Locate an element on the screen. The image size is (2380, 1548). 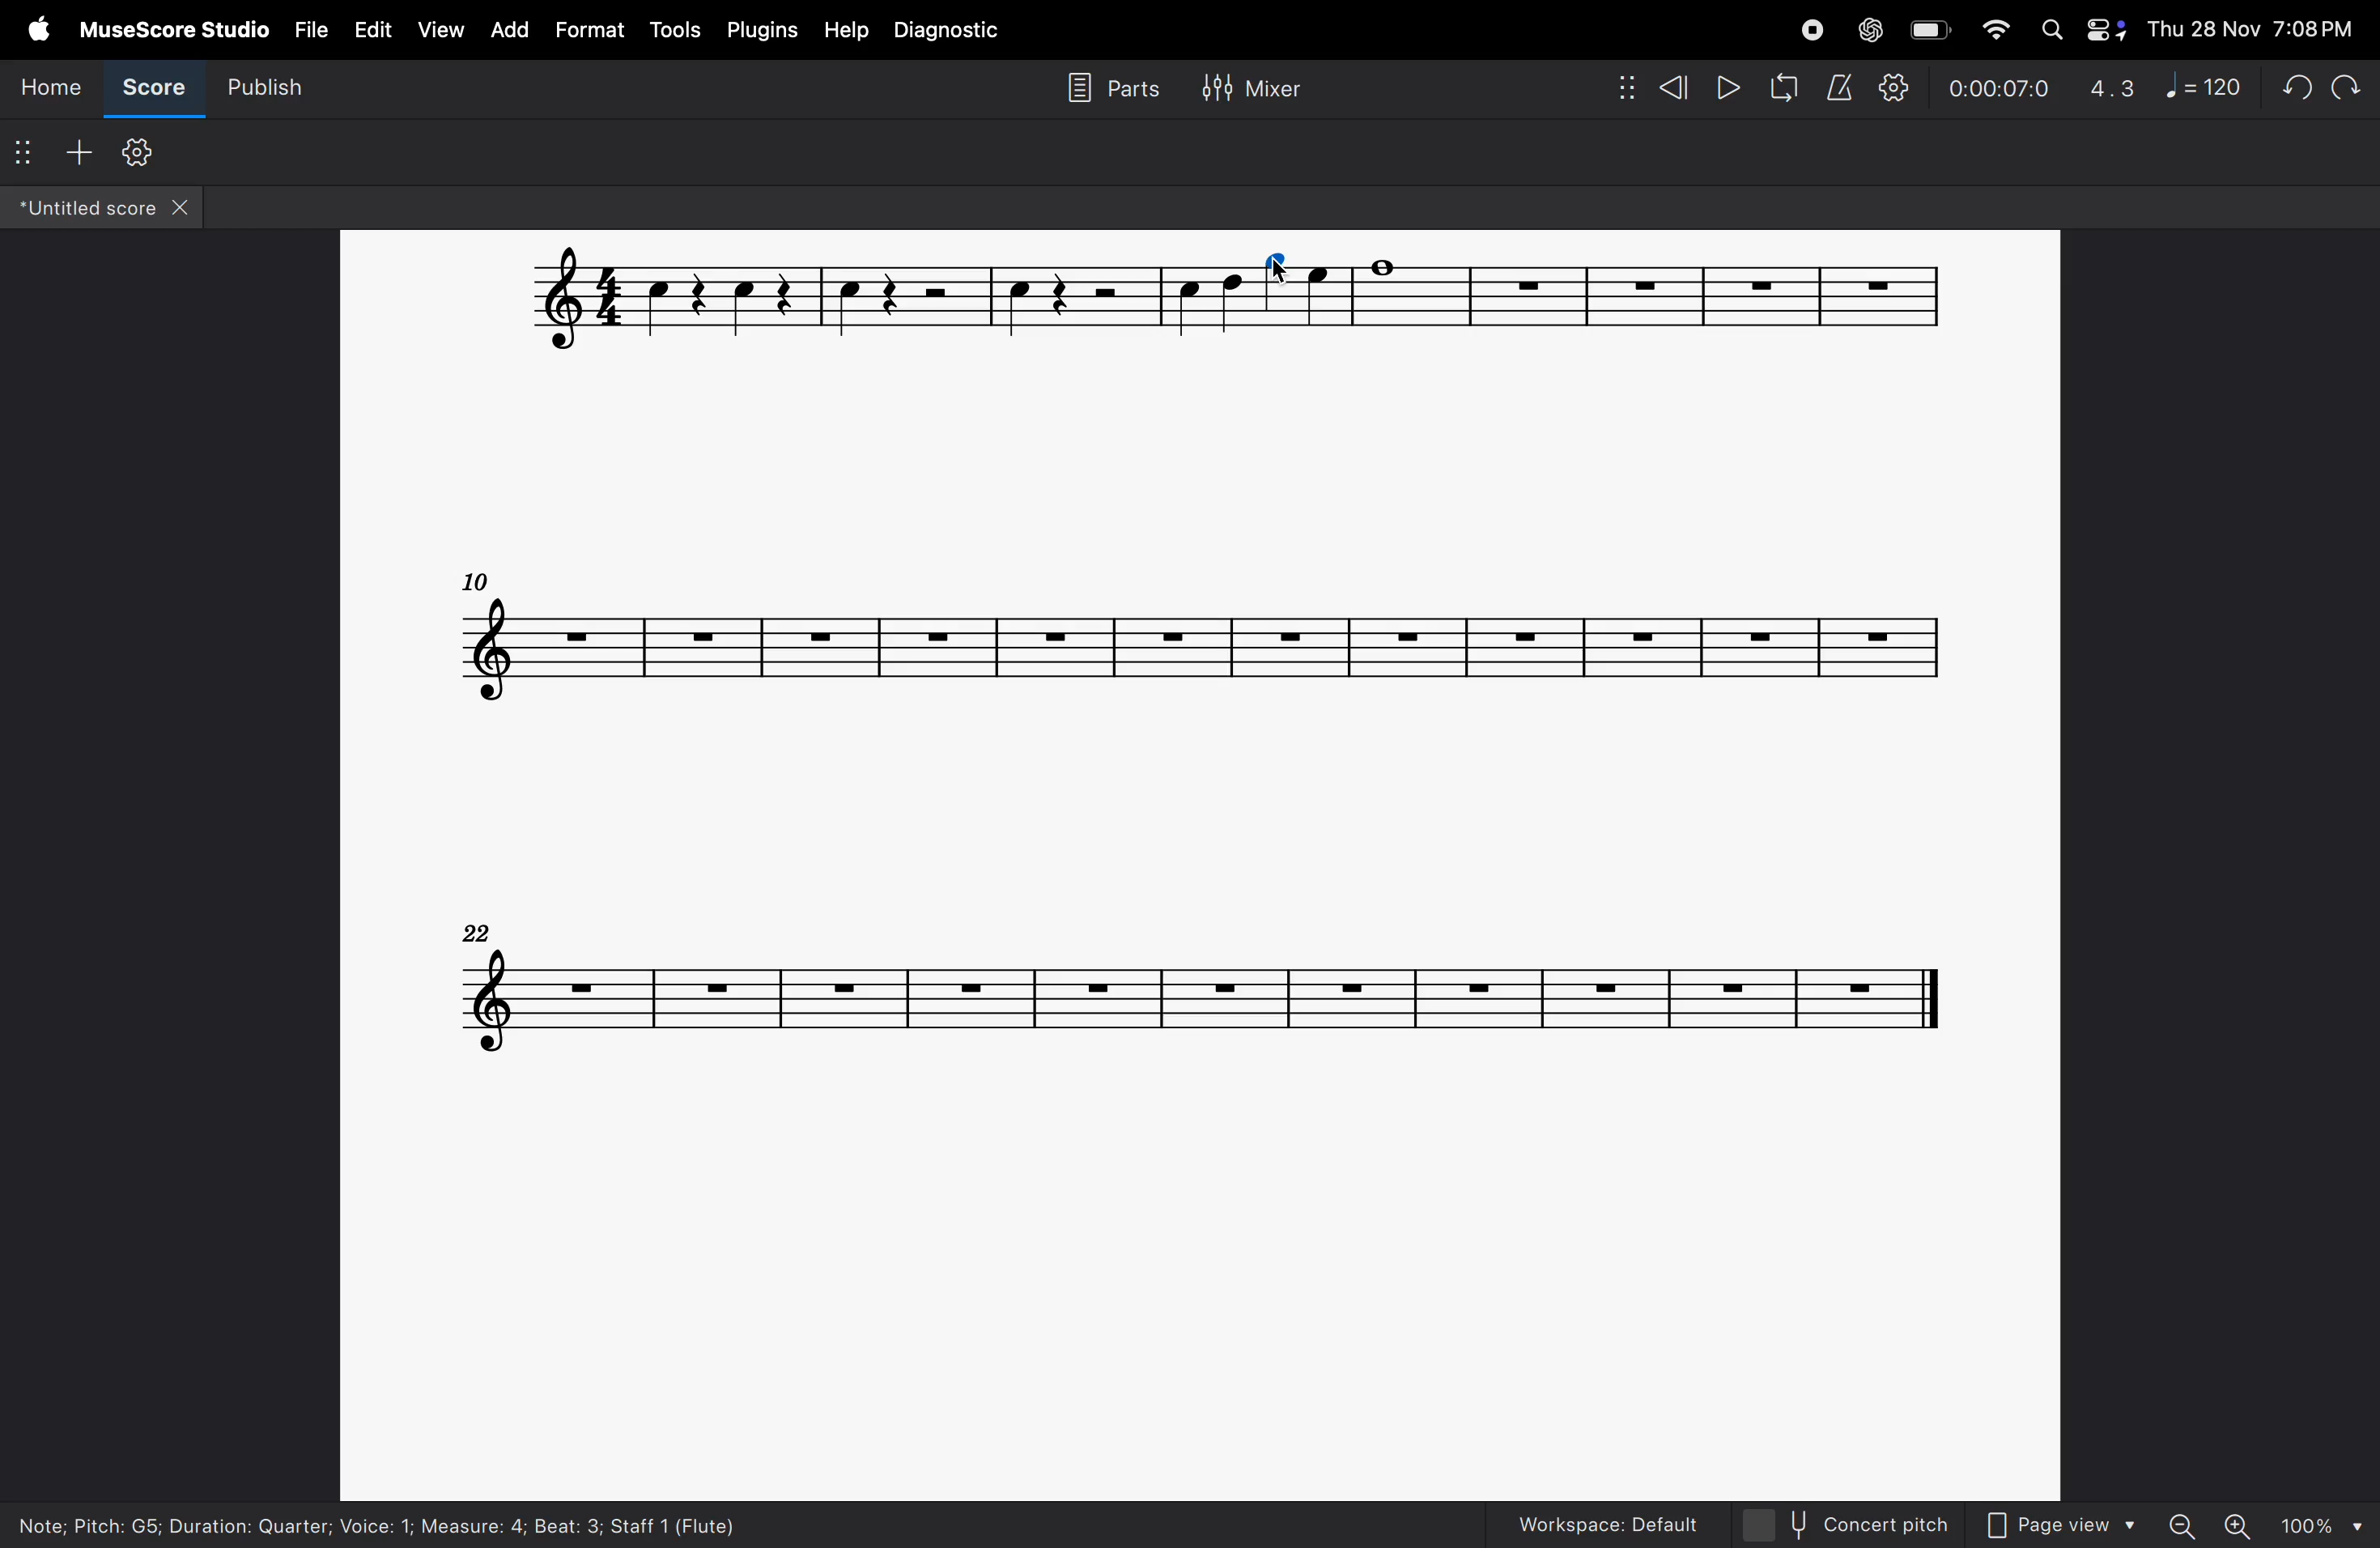
tools is located at coordinates (676, 33).